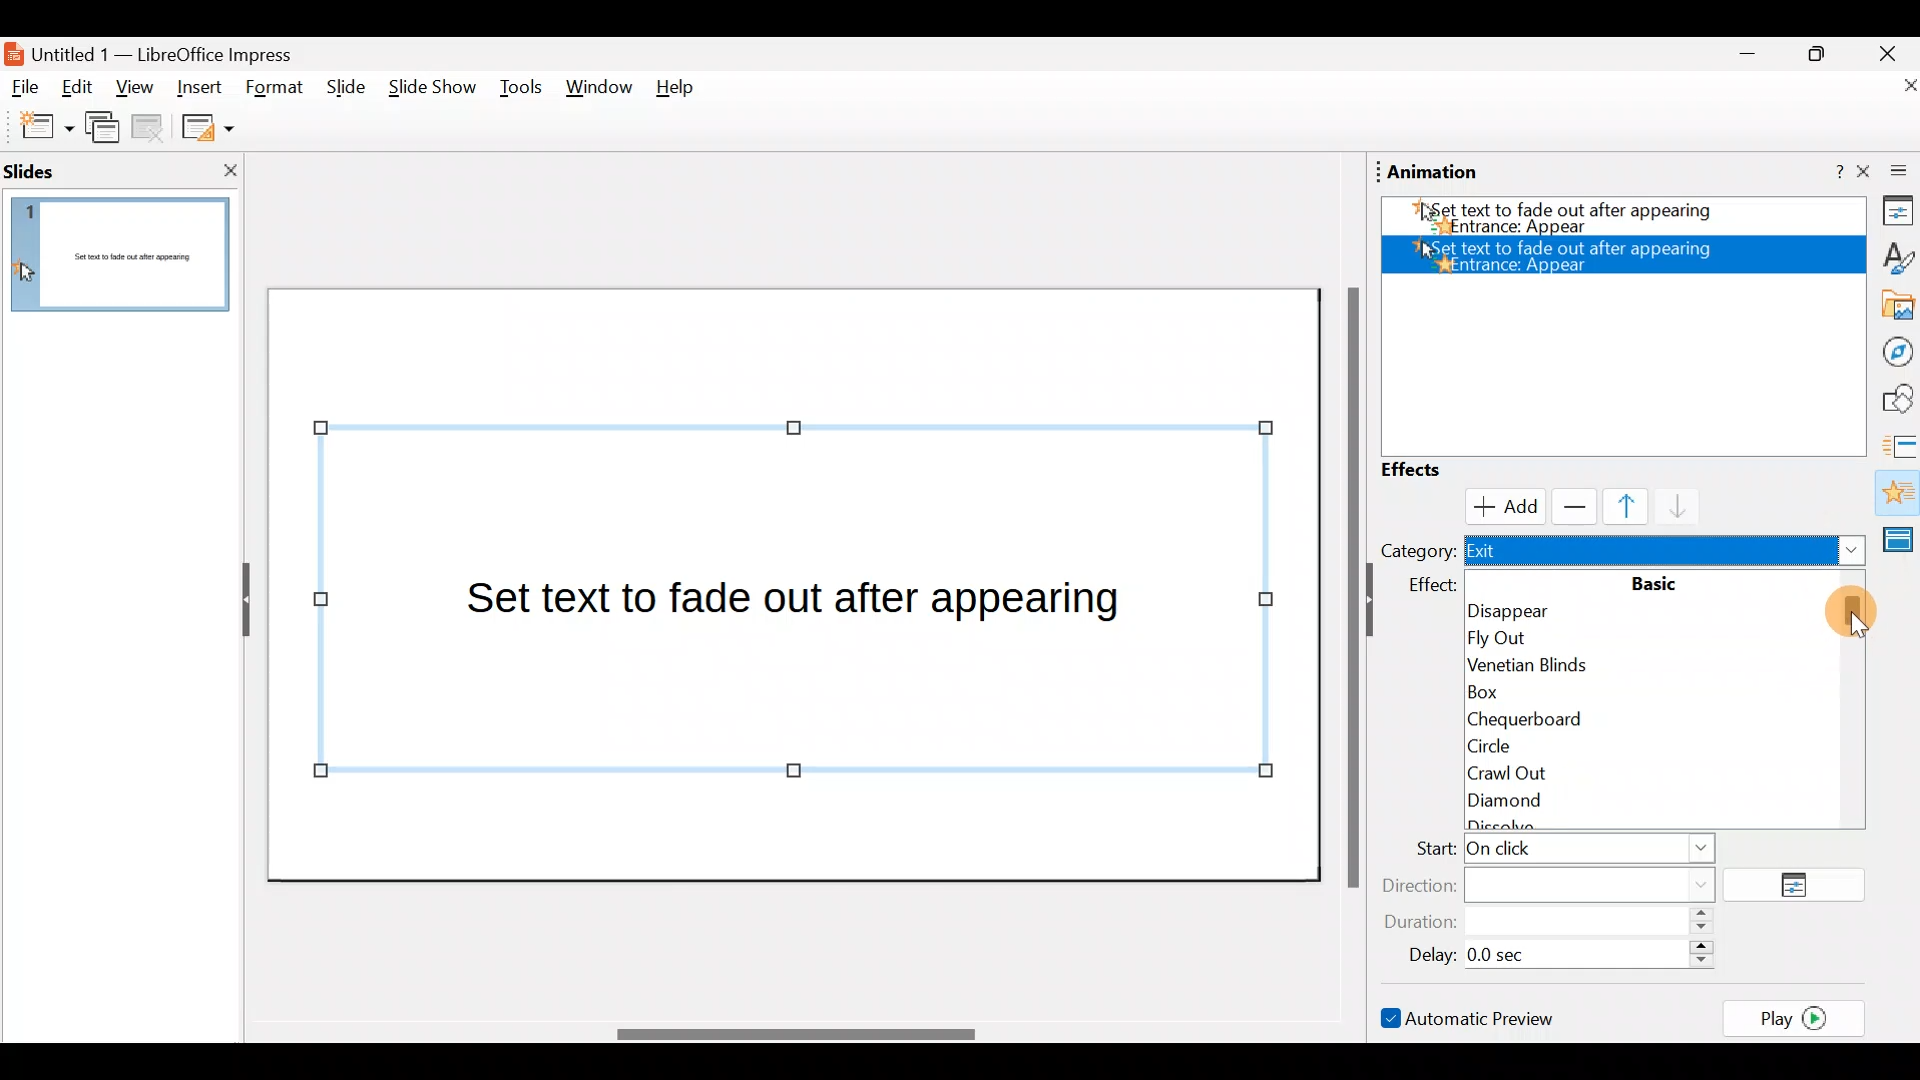 The height and width of the screenshot is (1080, 1920). Describe the element at coordinates (1570, 506) in the screenshot. I see `Remove effect` at that location.